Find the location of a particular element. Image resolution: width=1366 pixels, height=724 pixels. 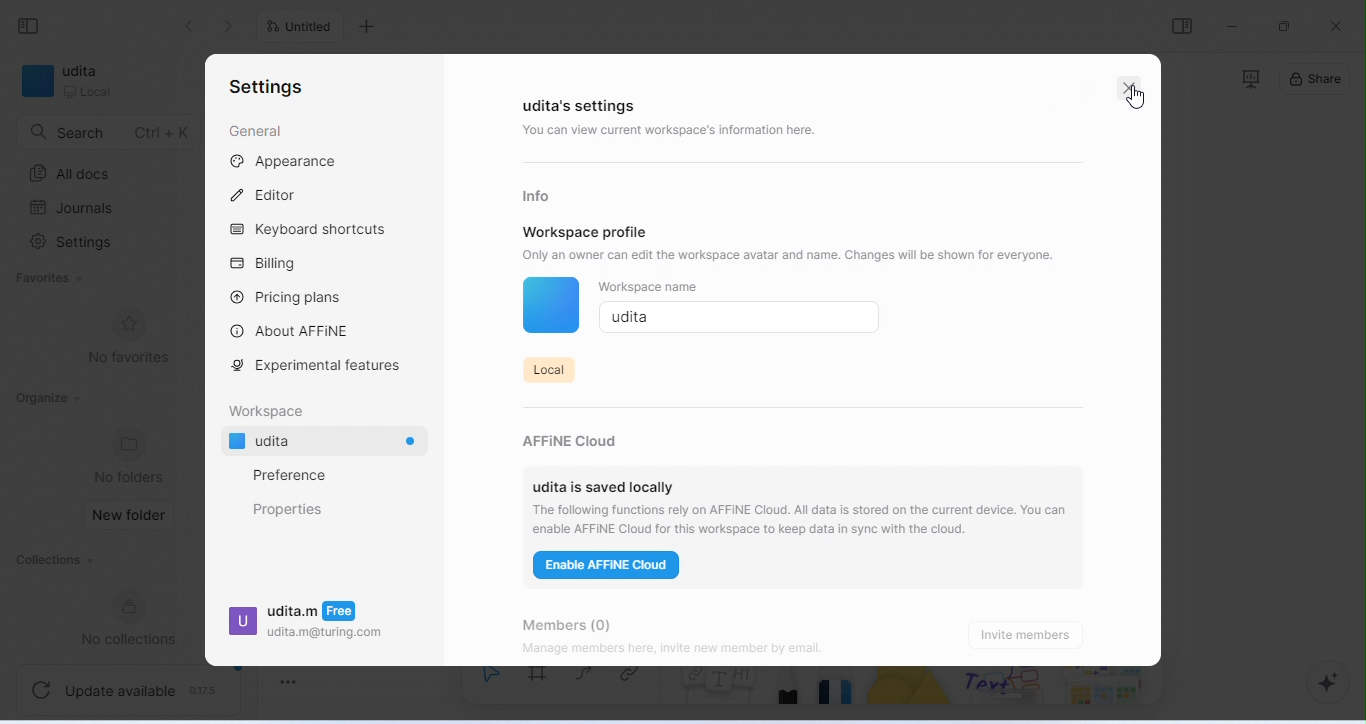

untitled is located at coordinates (304, 28).